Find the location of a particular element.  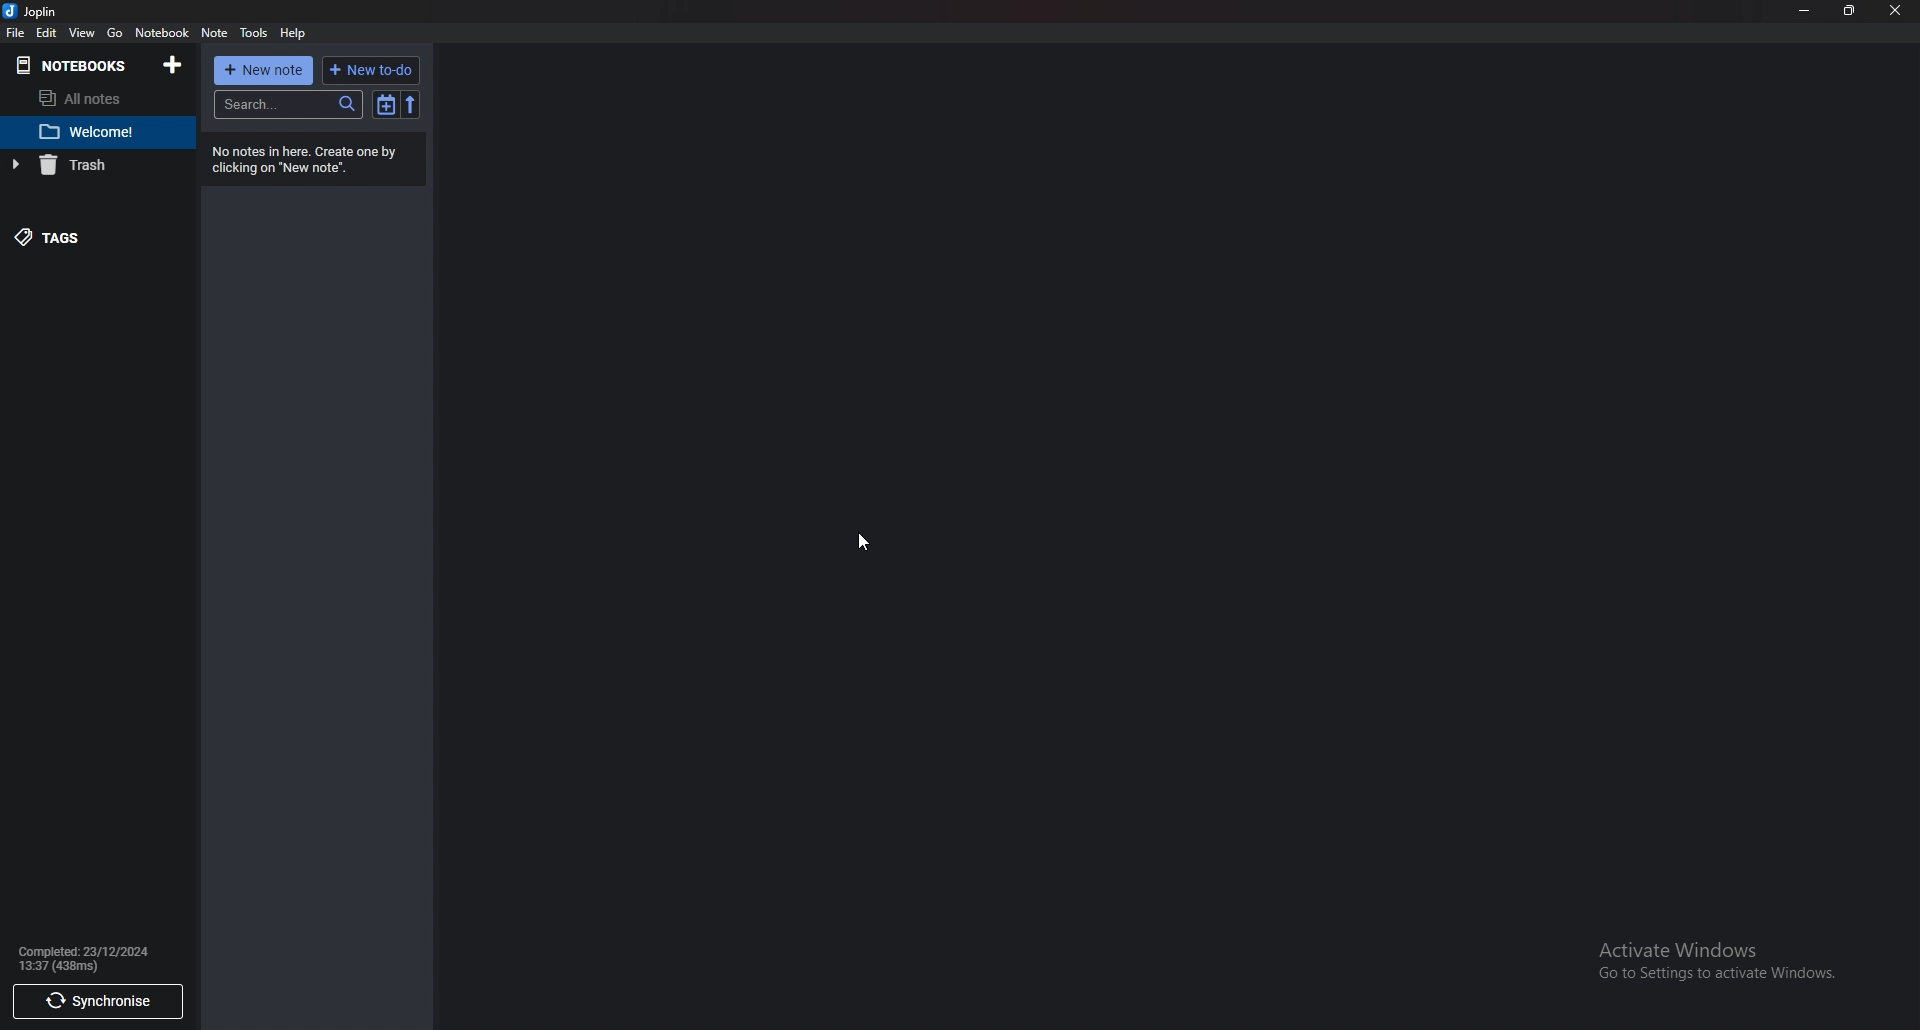

Notebooks is located at coordinates (76, 65).